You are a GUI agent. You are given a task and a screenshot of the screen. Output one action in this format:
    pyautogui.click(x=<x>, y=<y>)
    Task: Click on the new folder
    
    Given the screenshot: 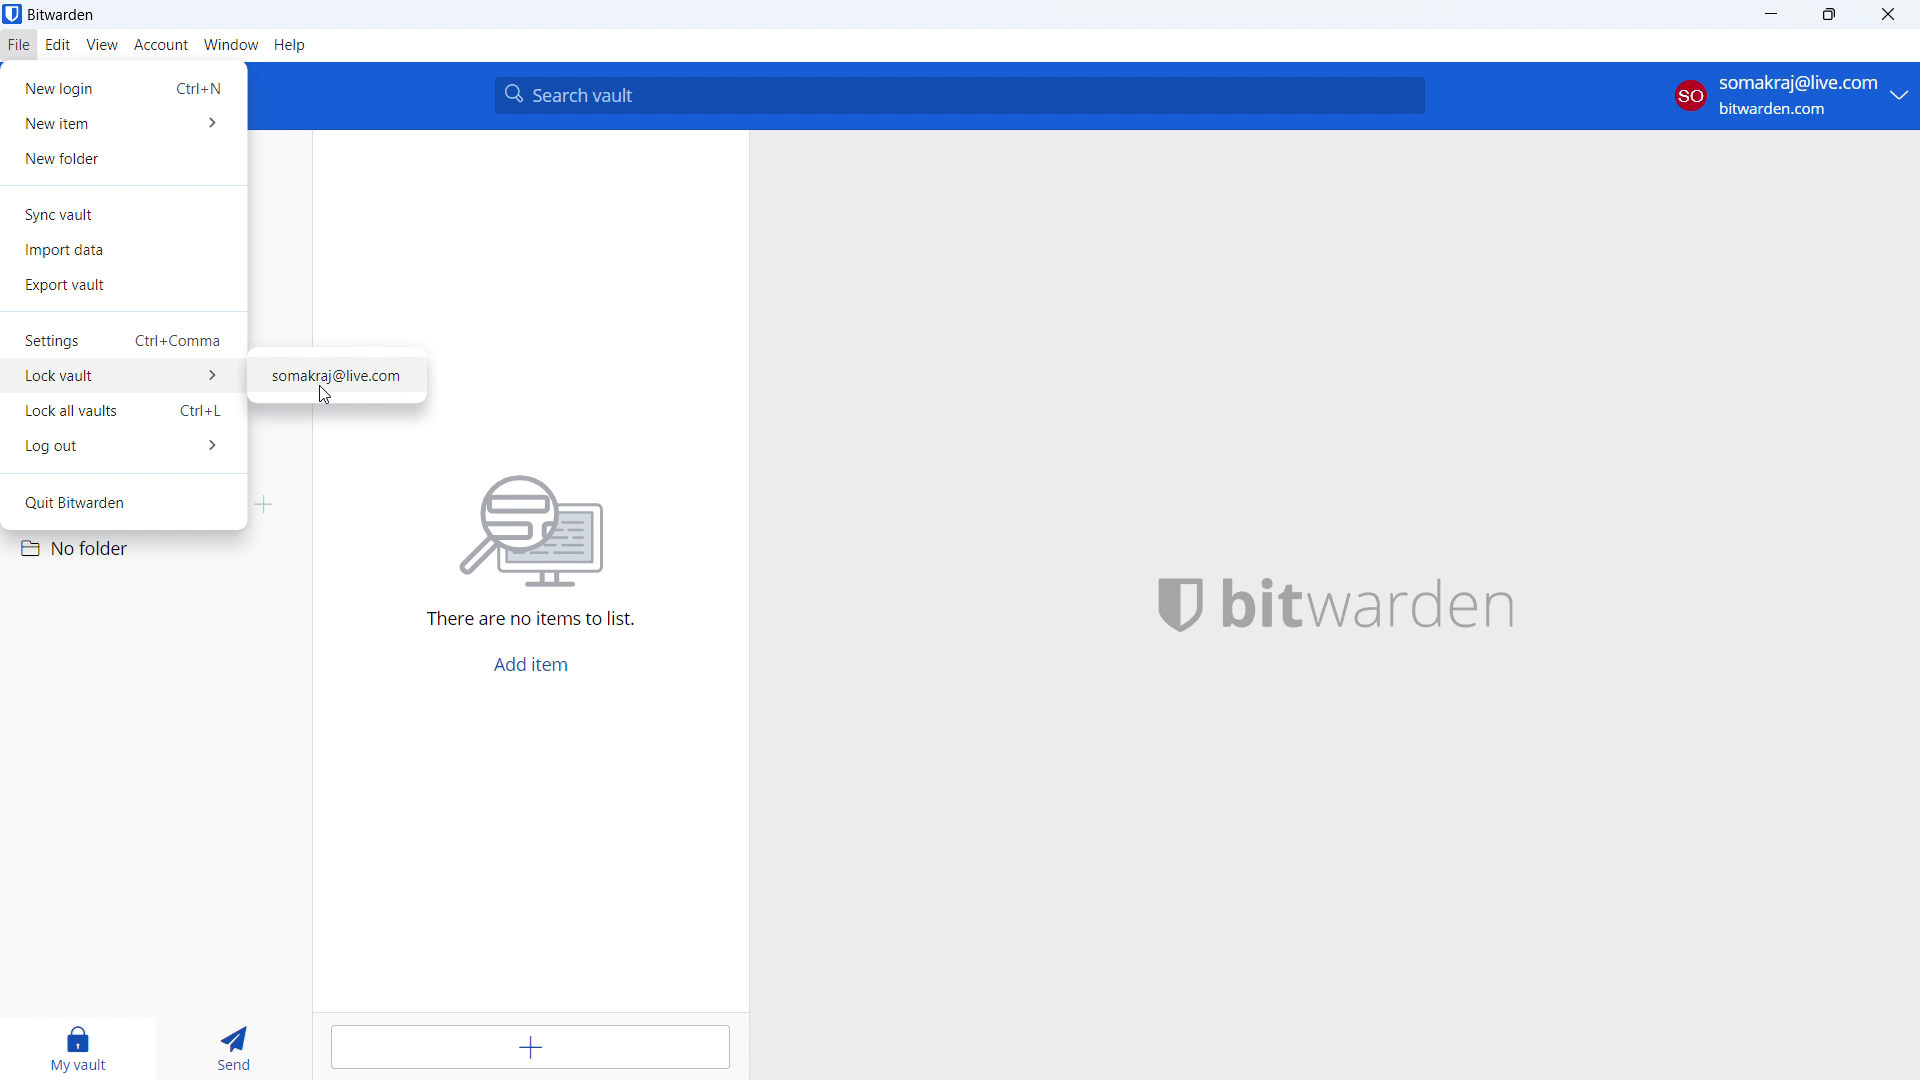 What is the action you would take?
    pyautogui.click(x=126, y=160)
    